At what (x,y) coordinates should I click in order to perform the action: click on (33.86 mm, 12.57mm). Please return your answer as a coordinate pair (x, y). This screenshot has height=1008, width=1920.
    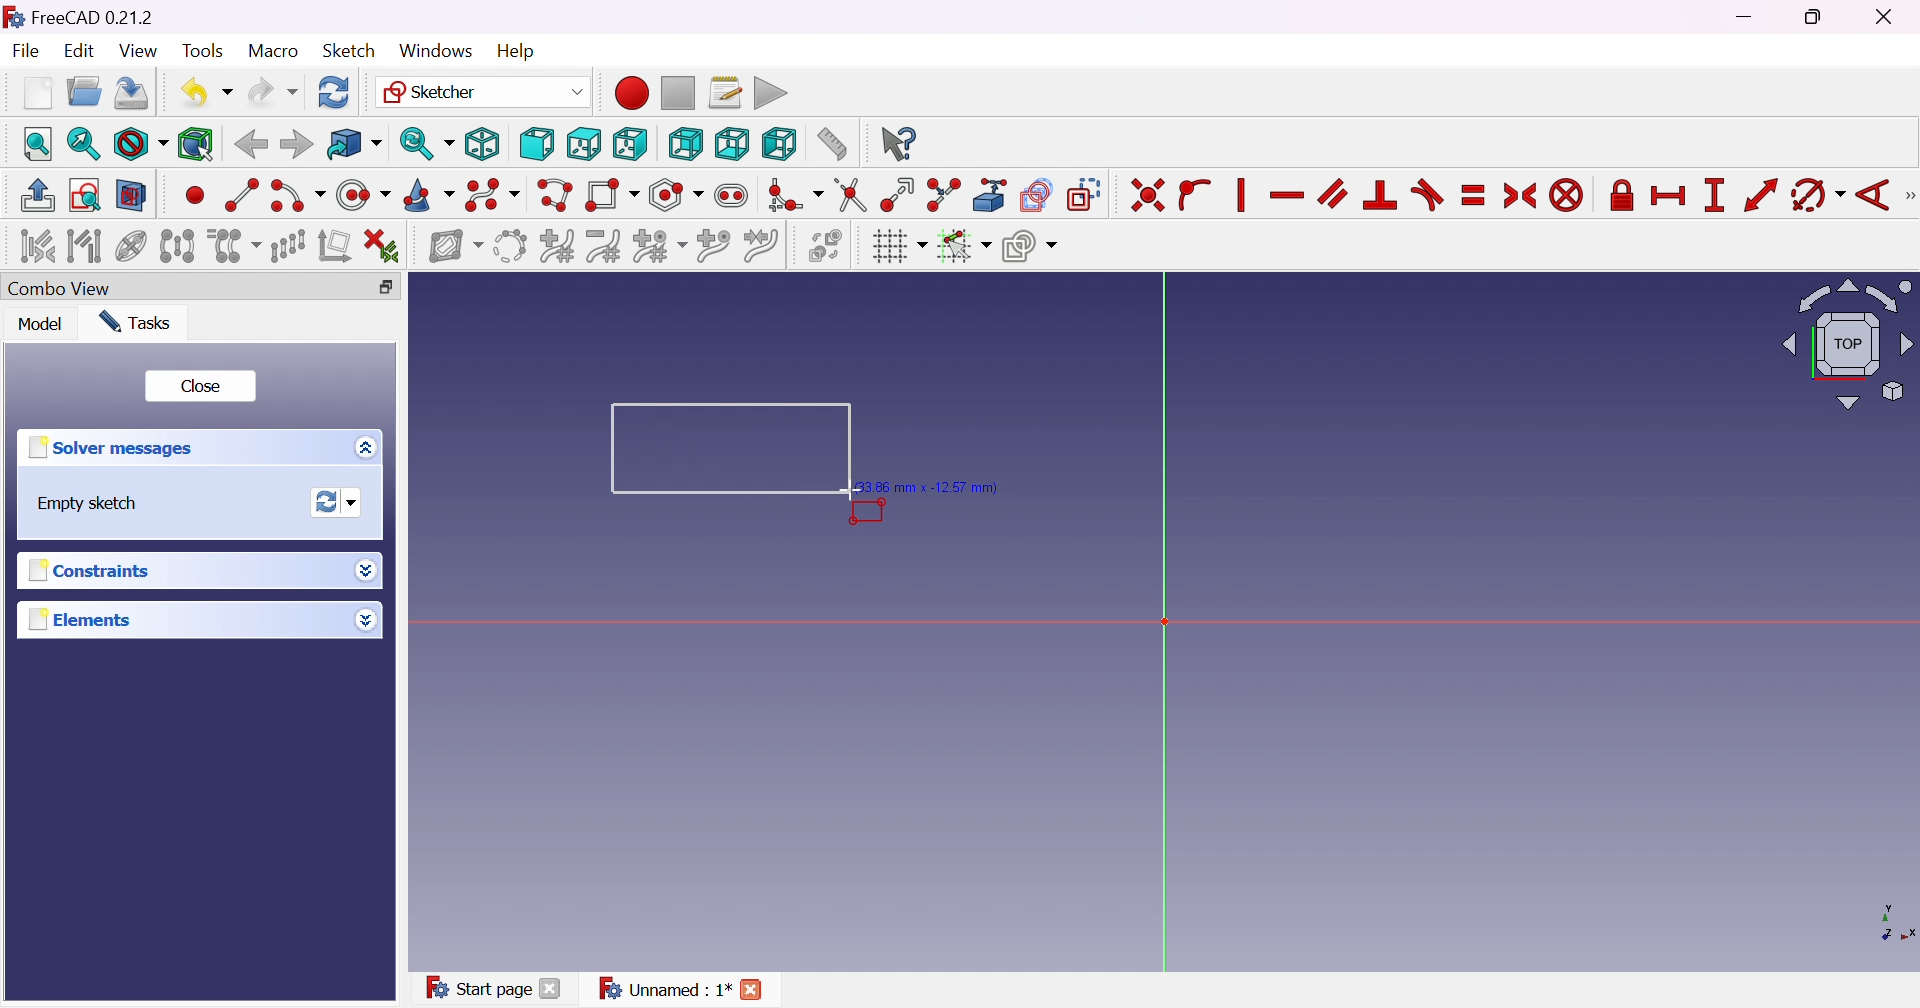
    Looking at the image, I should click on (939, 487).